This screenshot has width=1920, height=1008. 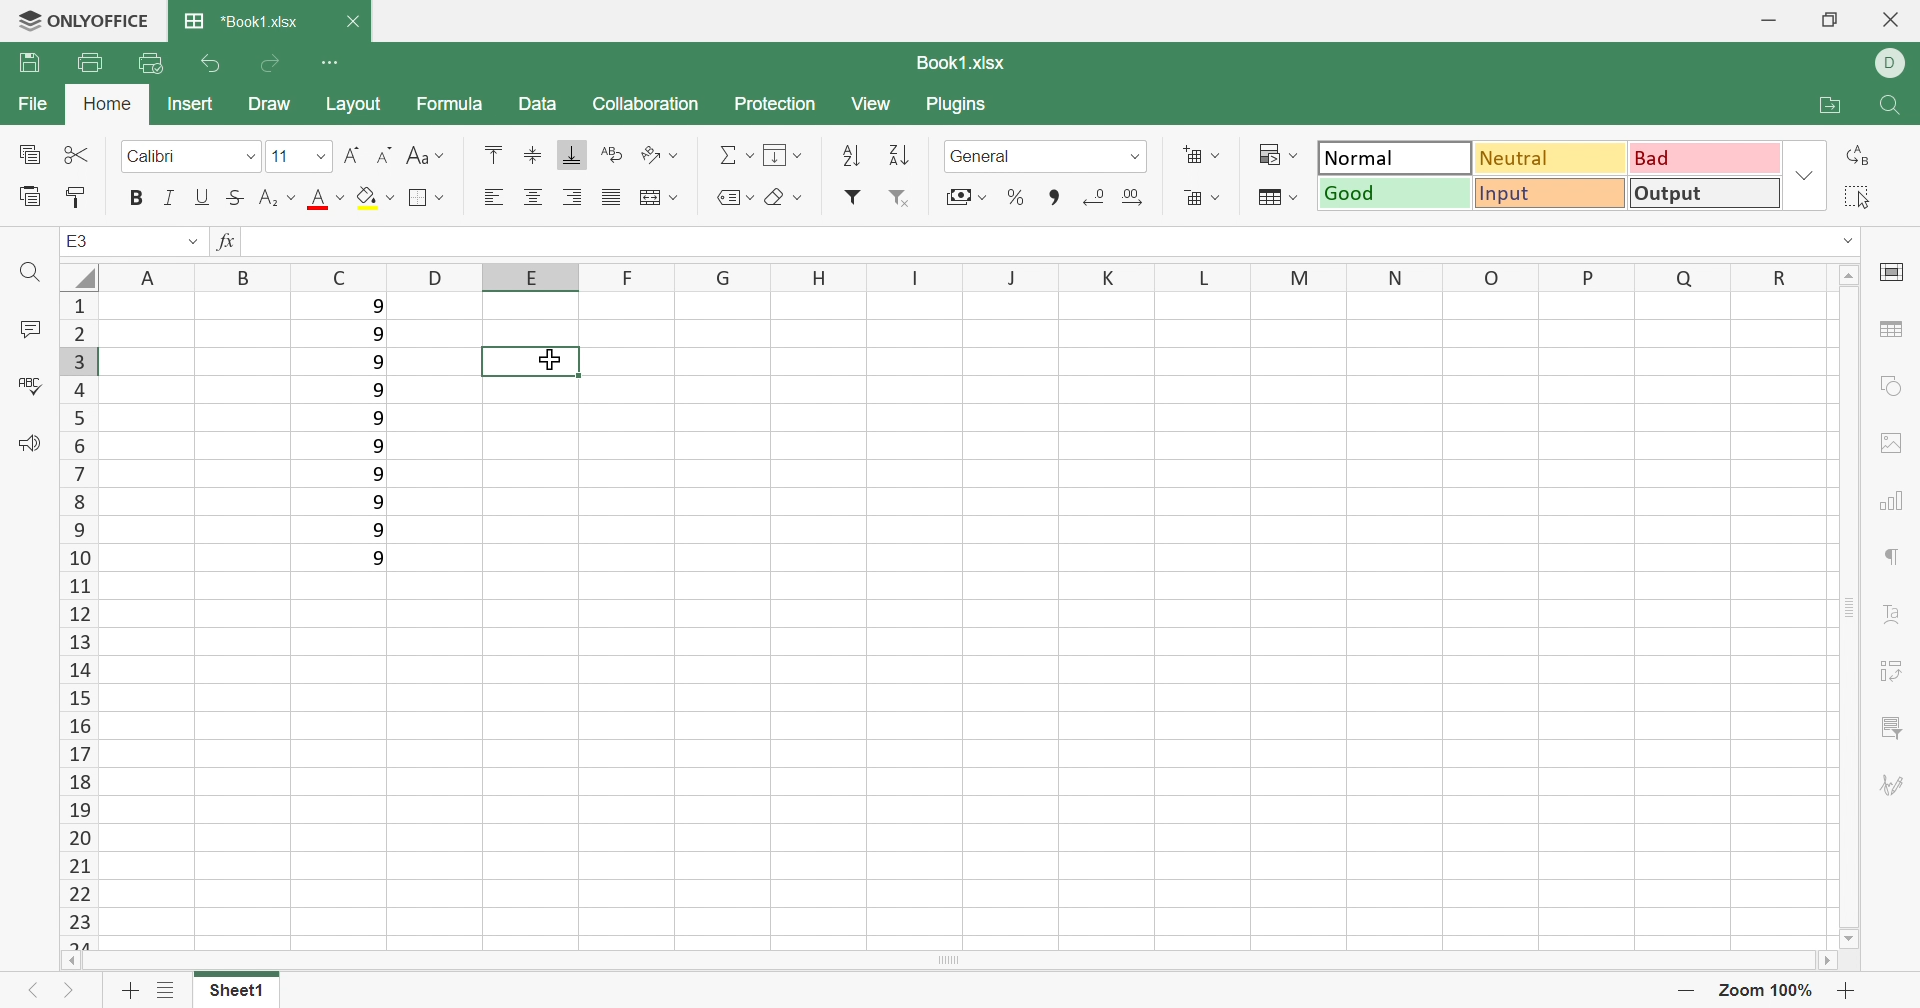 I want to click on Home, so click(x=106, y=104).